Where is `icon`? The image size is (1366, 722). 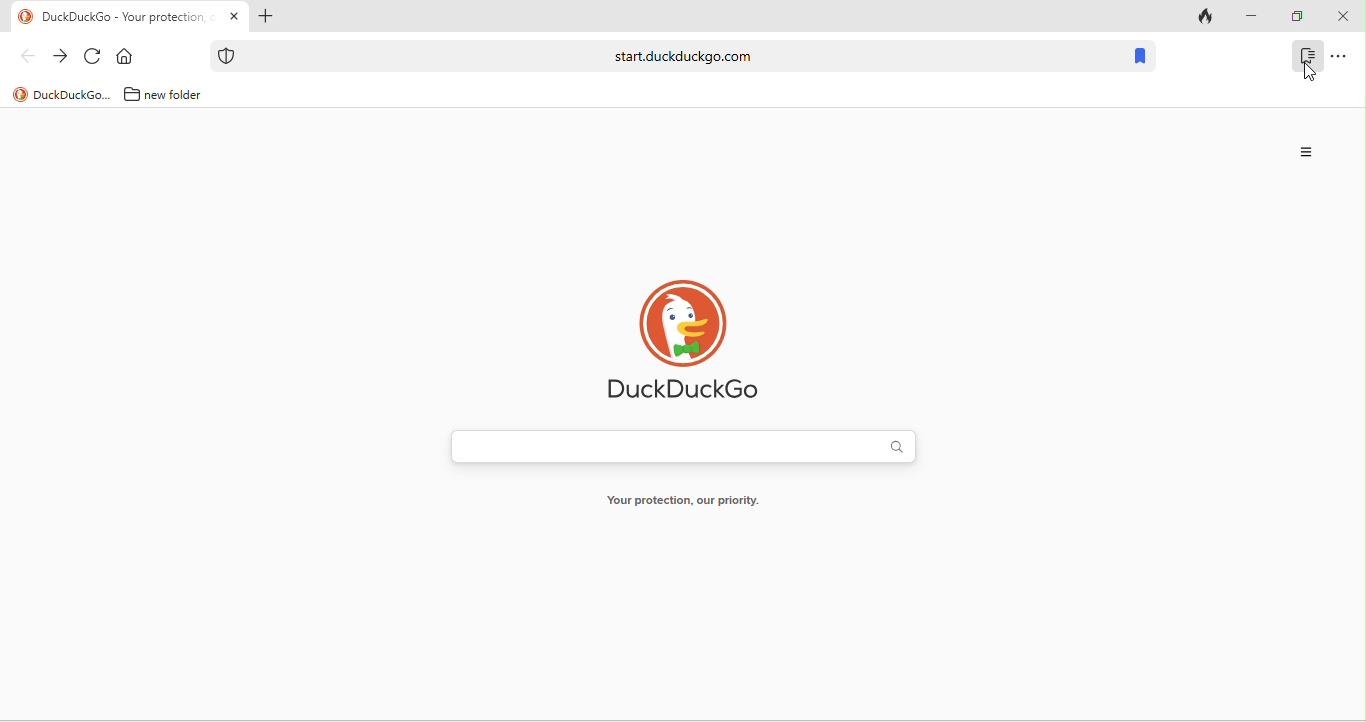 icon is located at coordinates (227, 56).